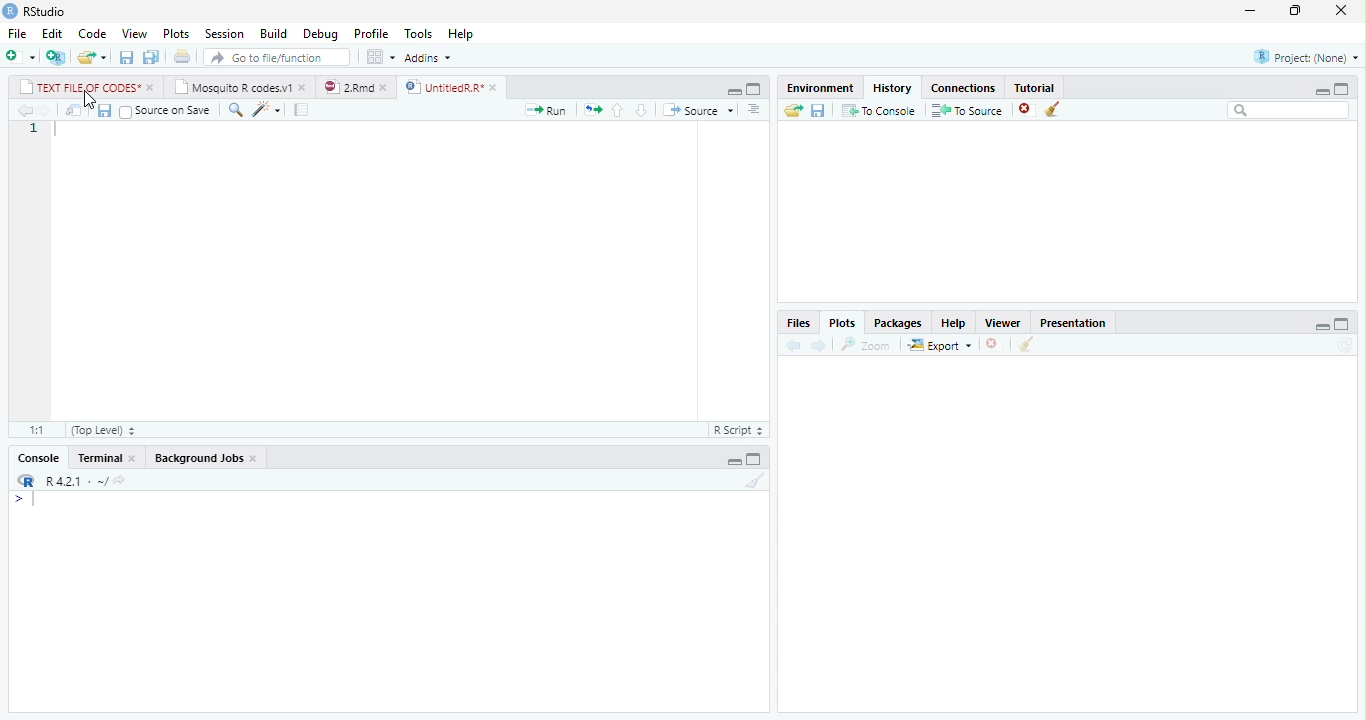 Image resolution: width=1366 pixels, height=720 pixels. I want to click on Tutorial, so click(1036, 87).